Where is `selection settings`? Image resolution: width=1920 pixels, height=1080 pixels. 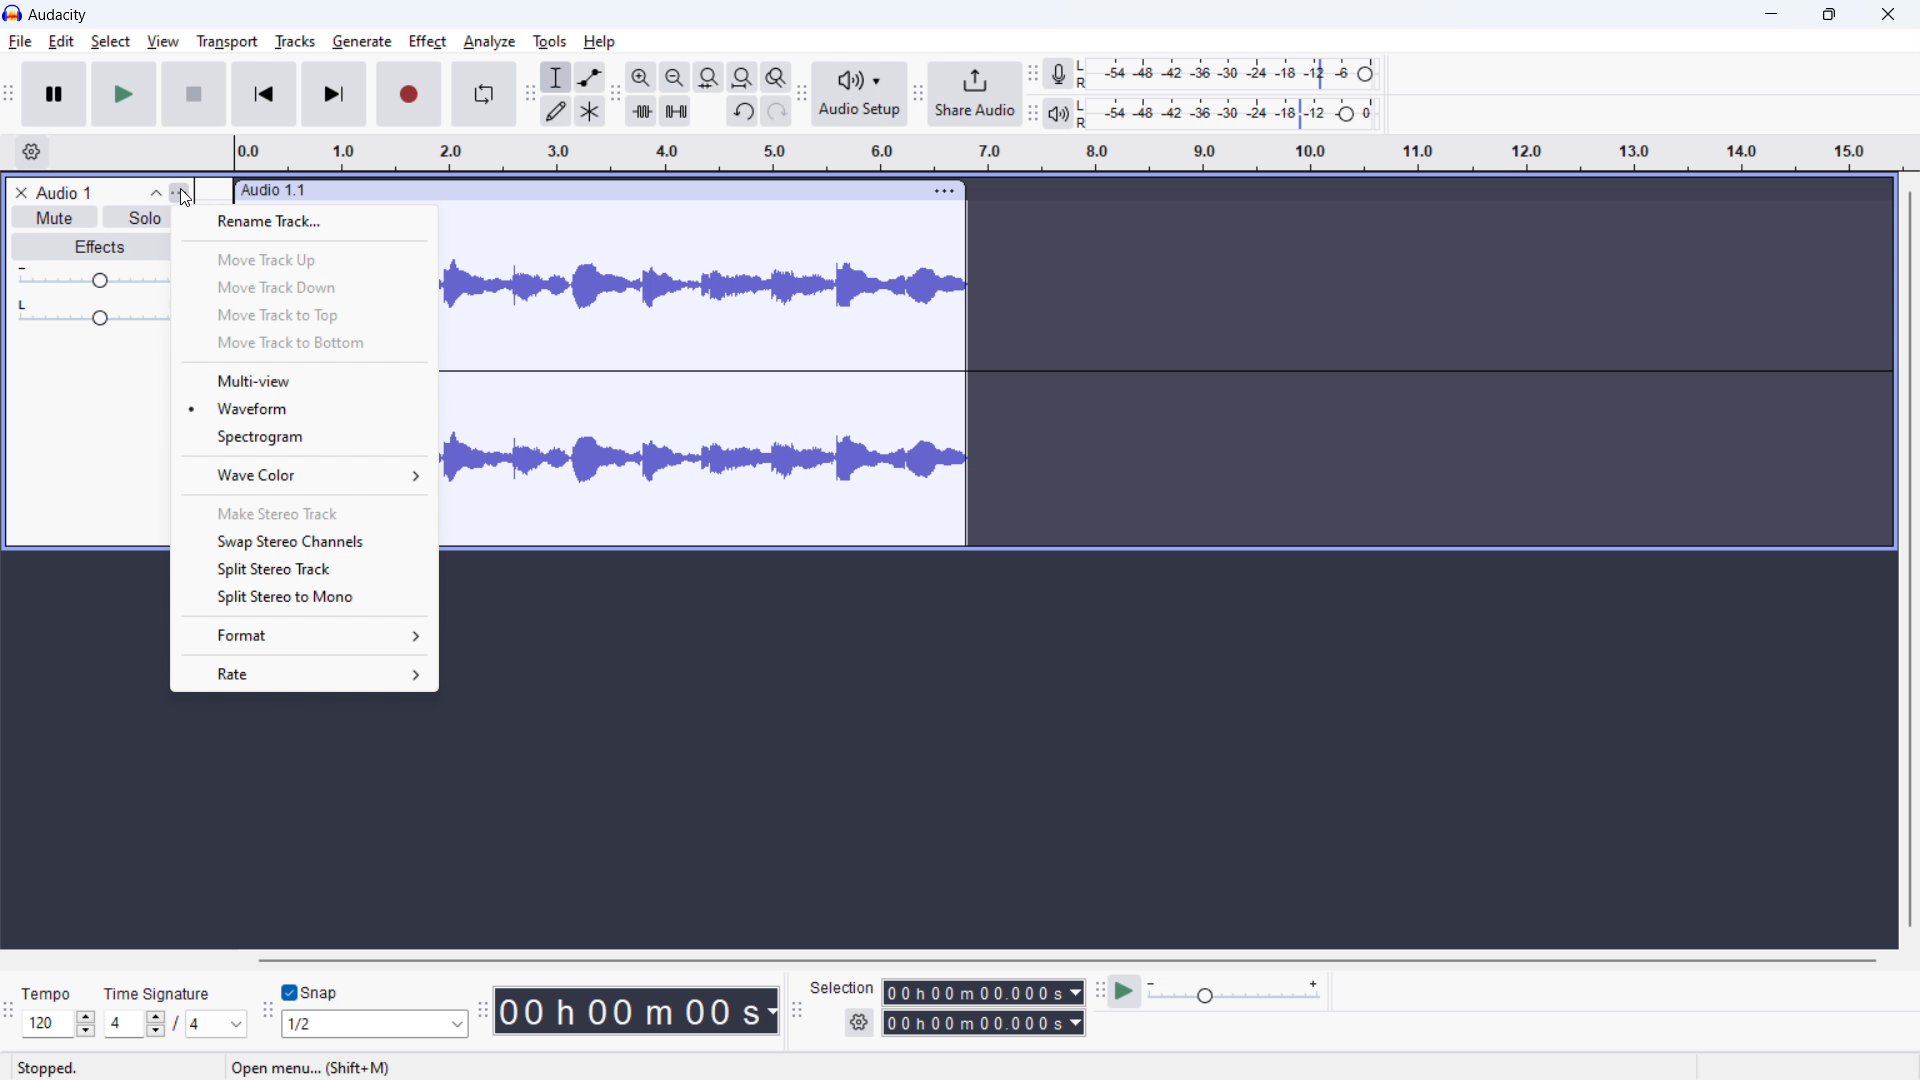 selection settings is located at coordinates (861, 1023).